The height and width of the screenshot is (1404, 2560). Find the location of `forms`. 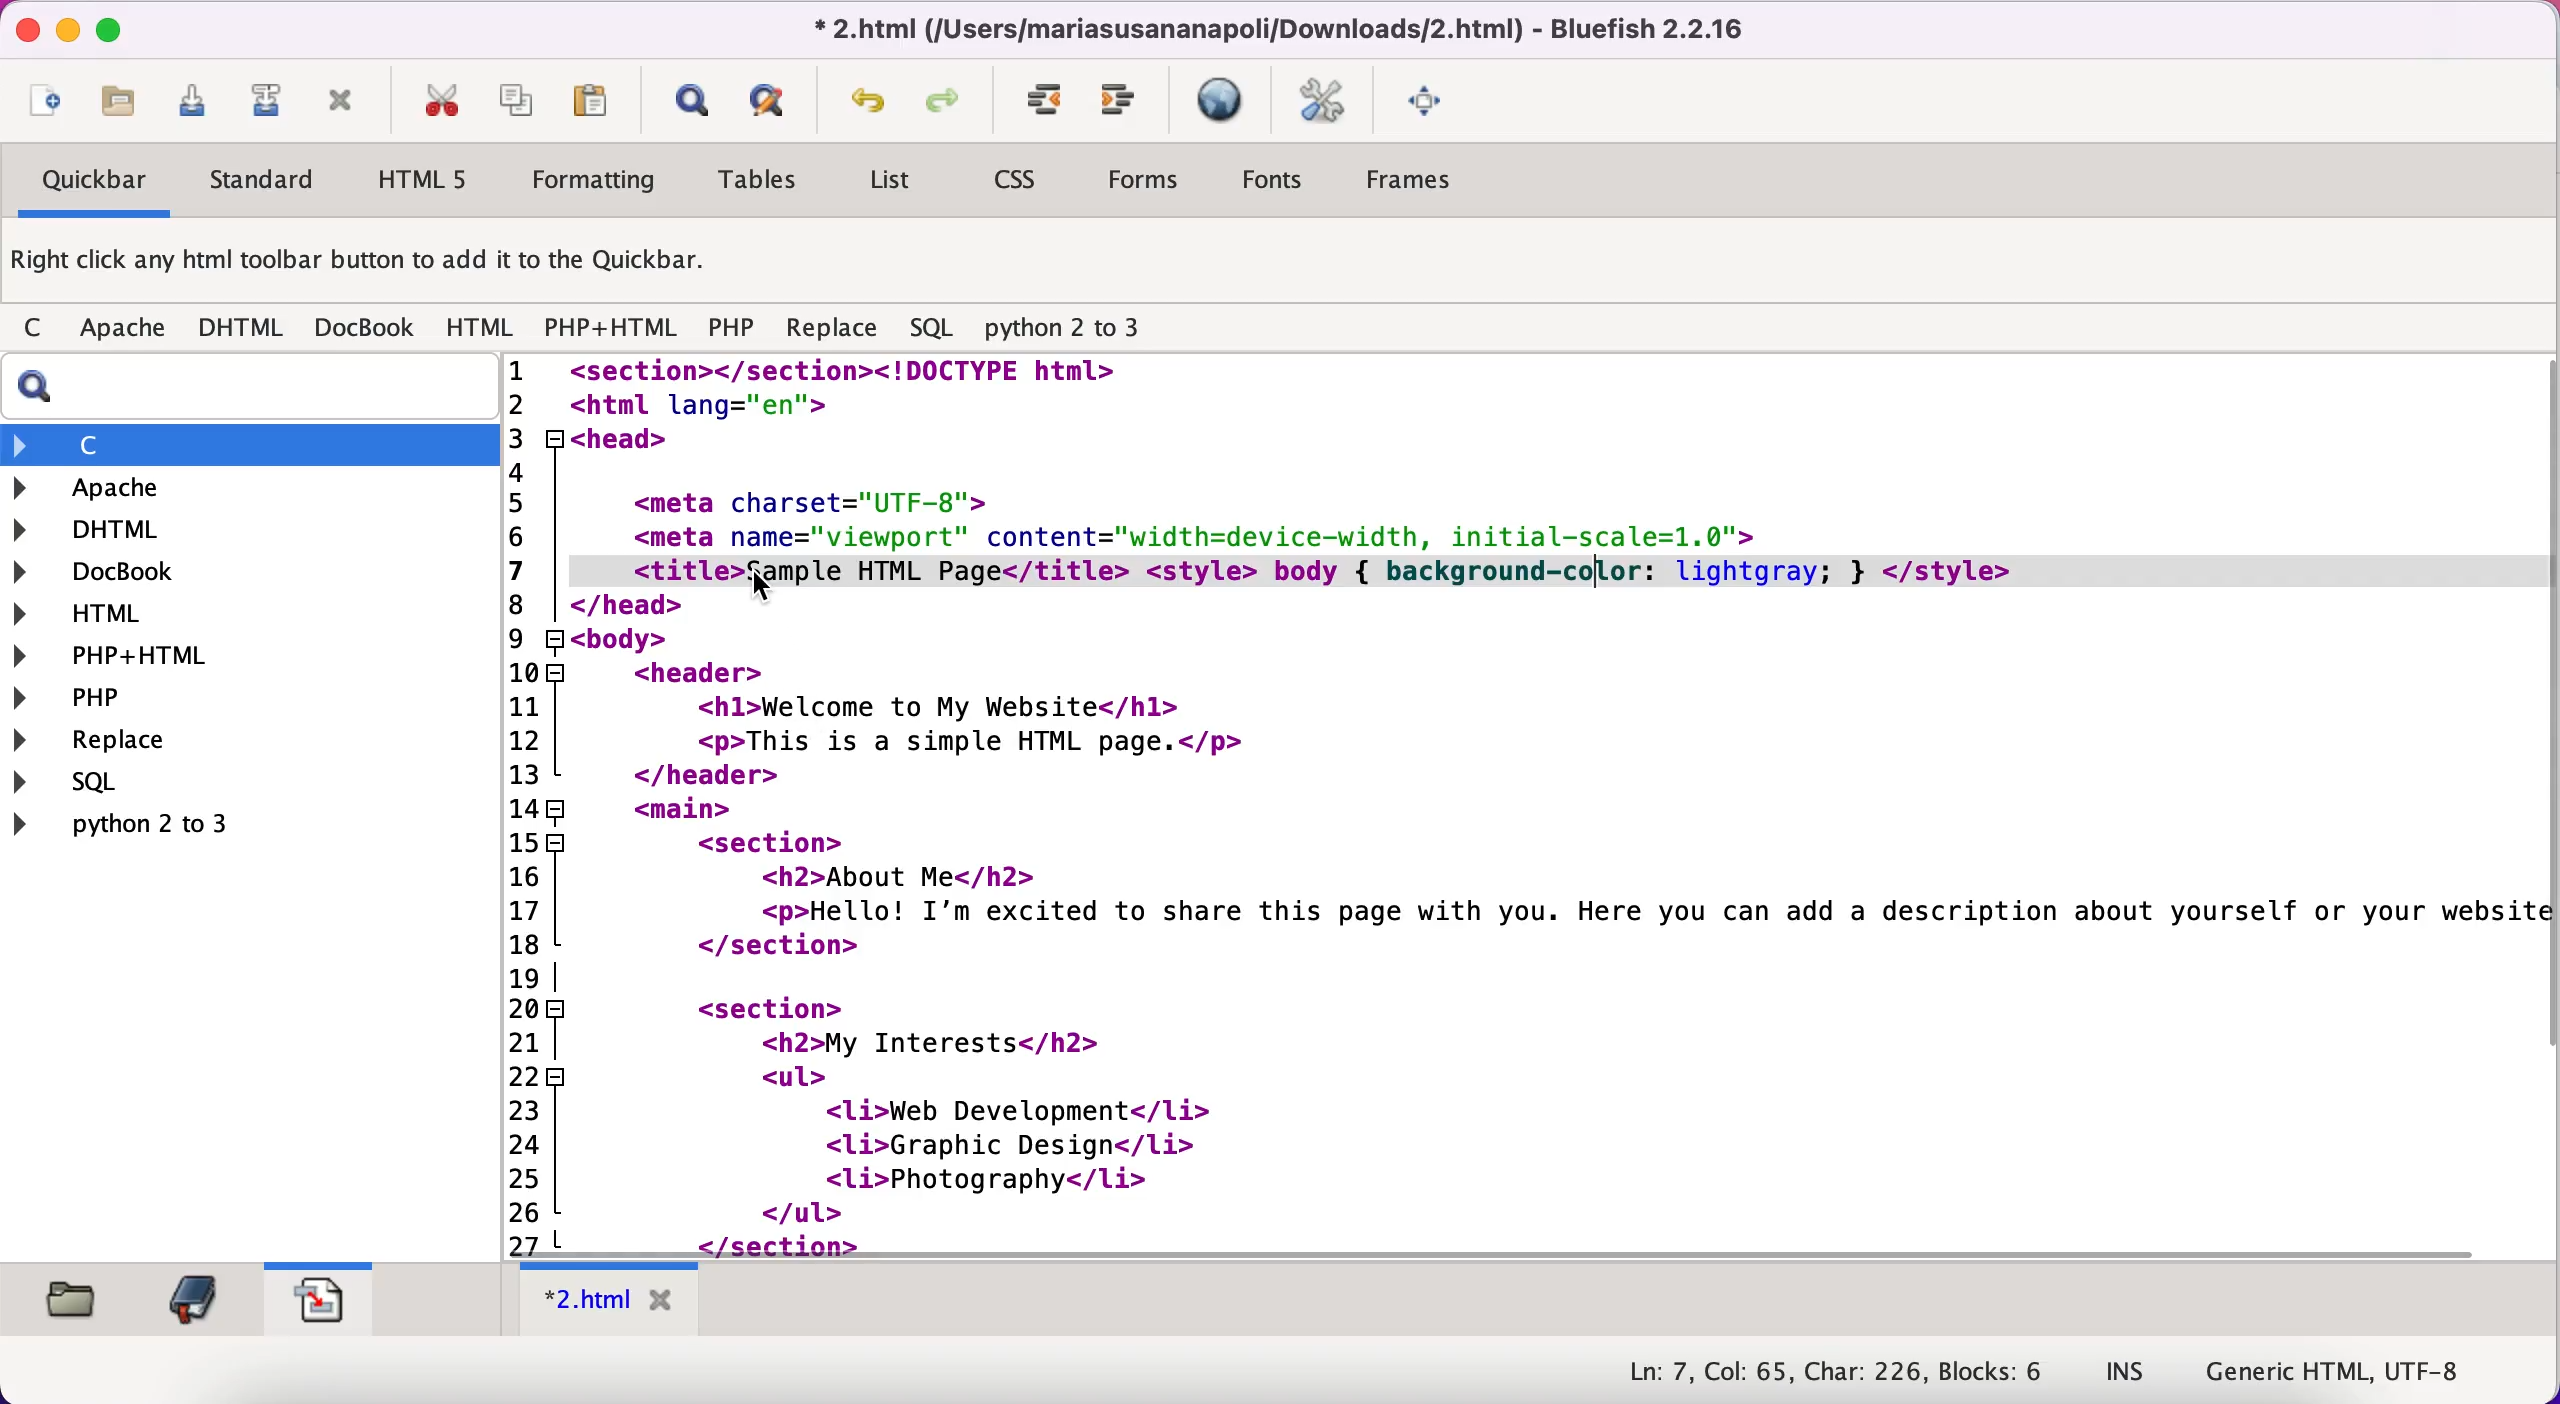

forms is located at coordinates (1147, 185).